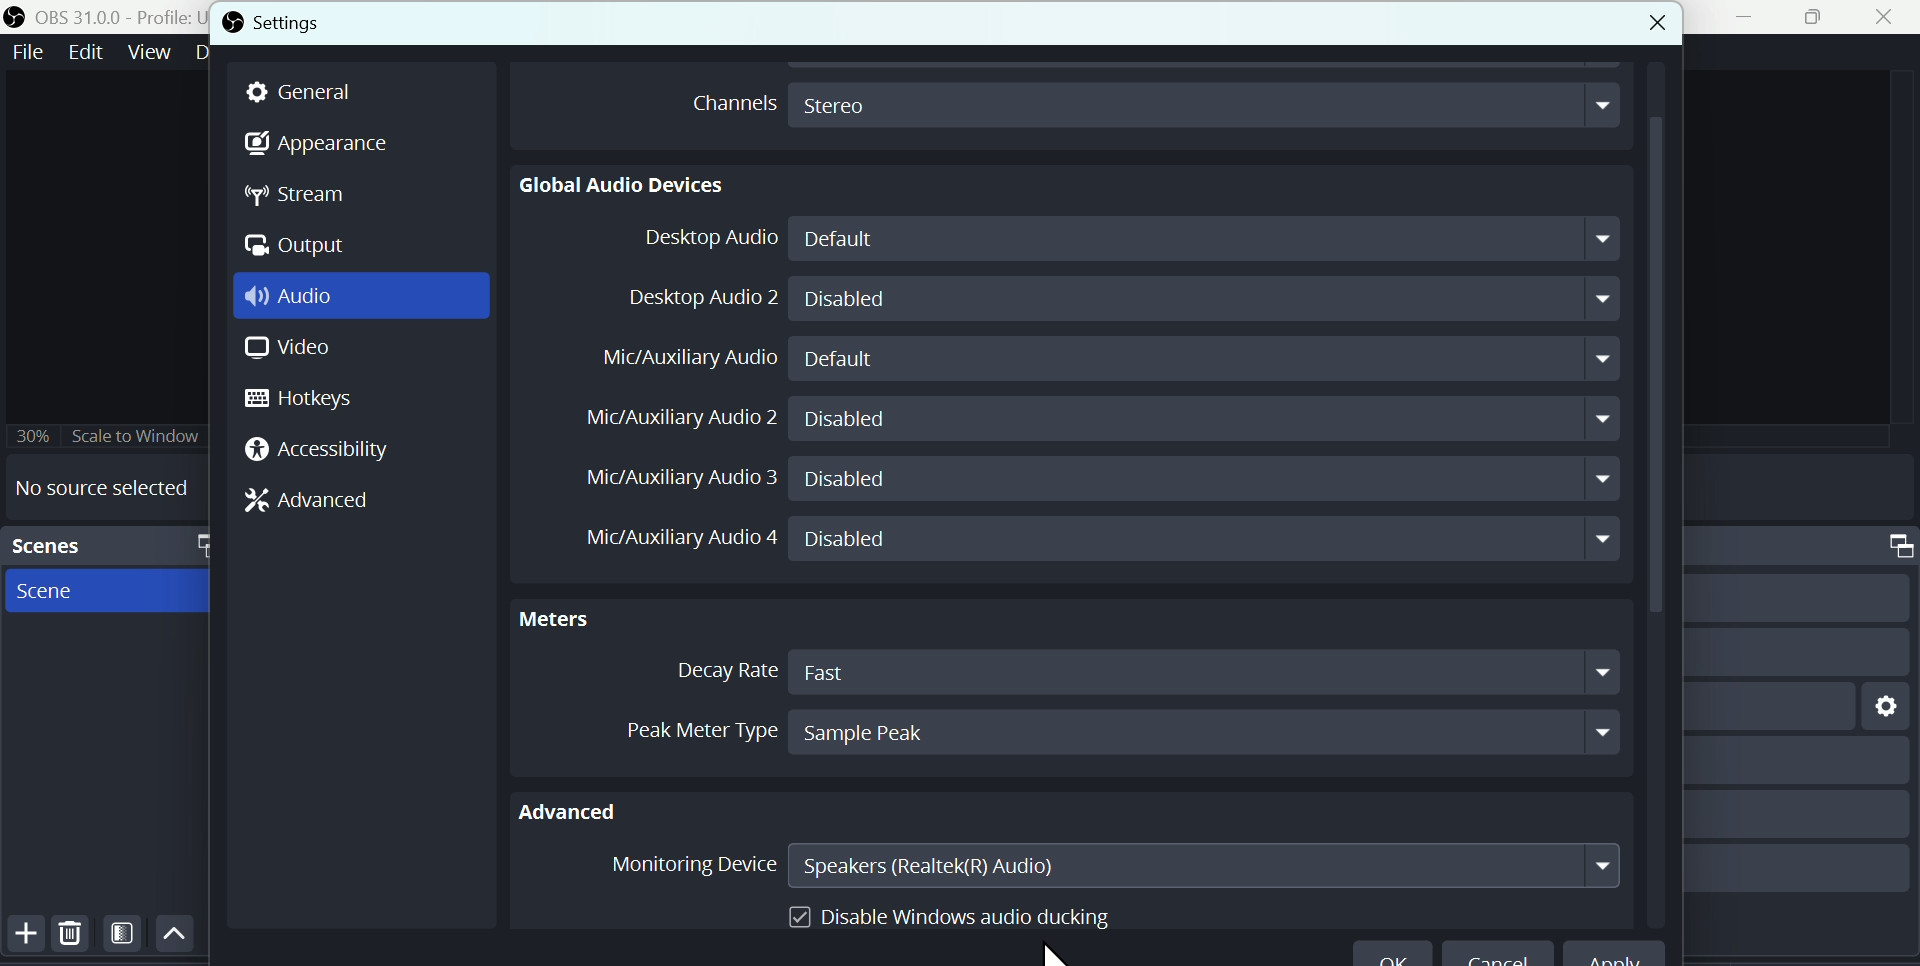  Describe the element at coordinates (1205, 540) in the screenshot. I see `Disabled` at that location.